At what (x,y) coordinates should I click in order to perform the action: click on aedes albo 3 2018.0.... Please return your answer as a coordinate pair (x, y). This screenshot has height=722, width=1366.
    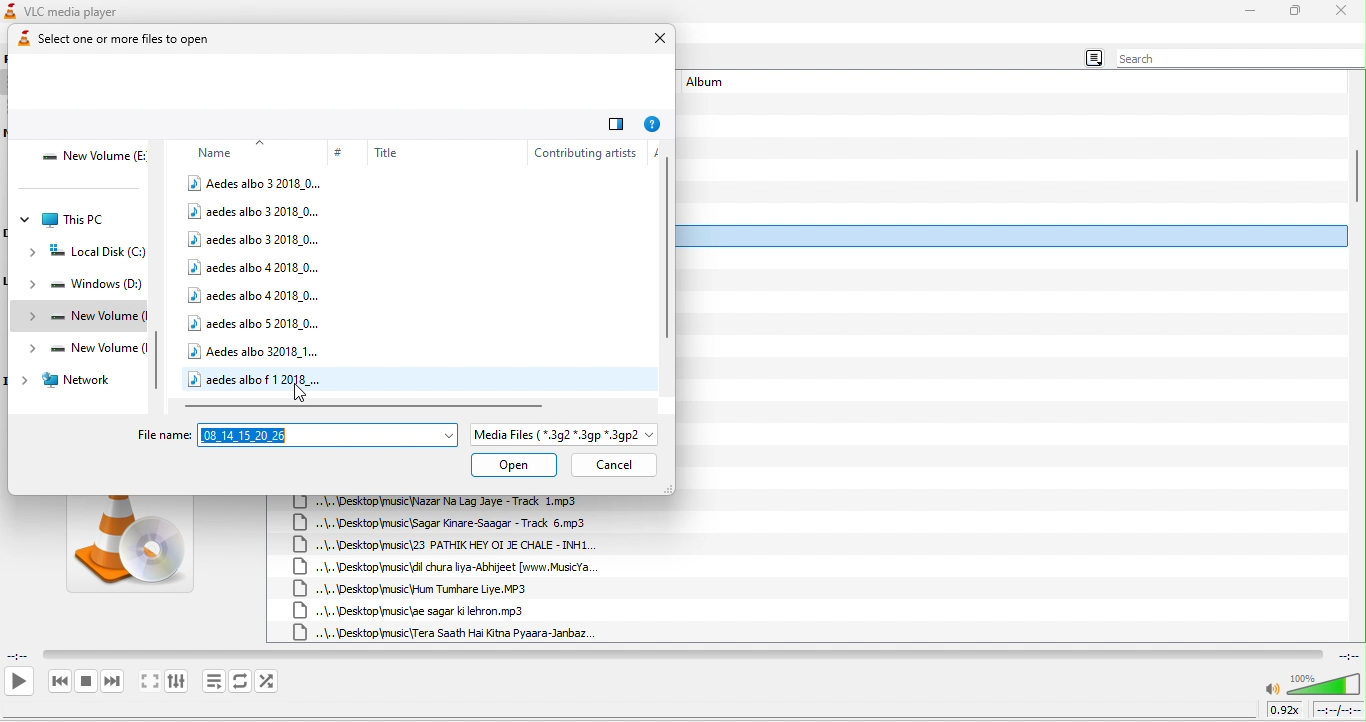
    Looking at the image, I should click on (256, 239).